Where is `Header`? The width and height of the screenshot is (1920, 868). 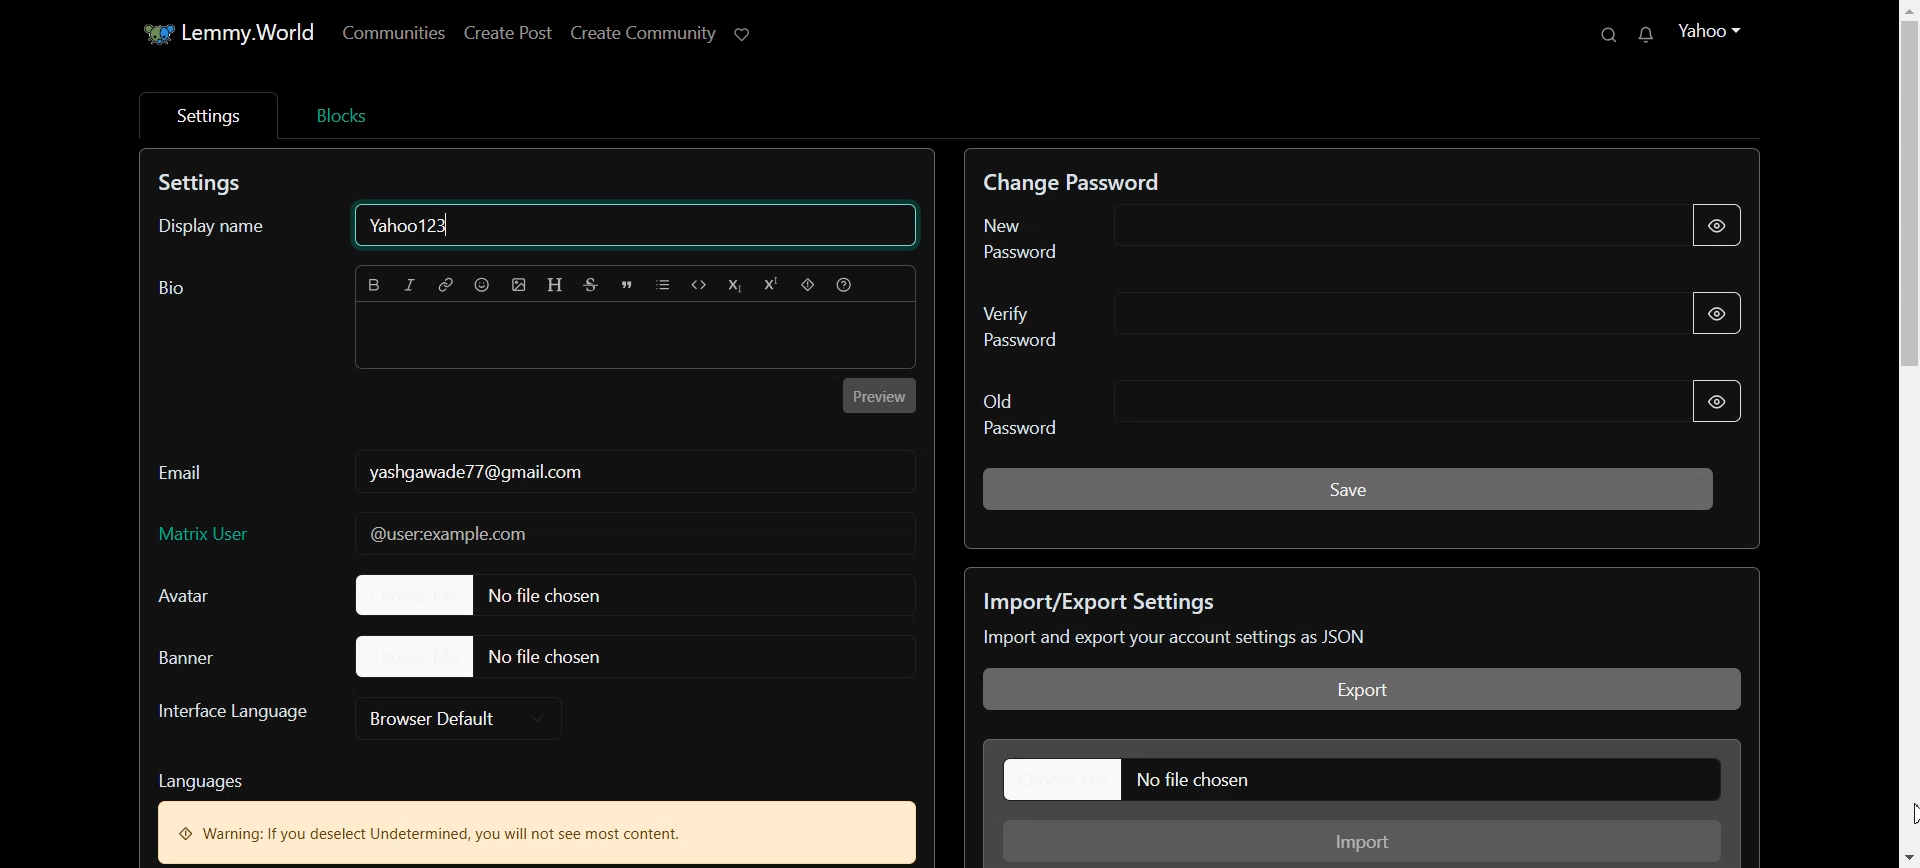 Header is located at coordinates (557, 285).